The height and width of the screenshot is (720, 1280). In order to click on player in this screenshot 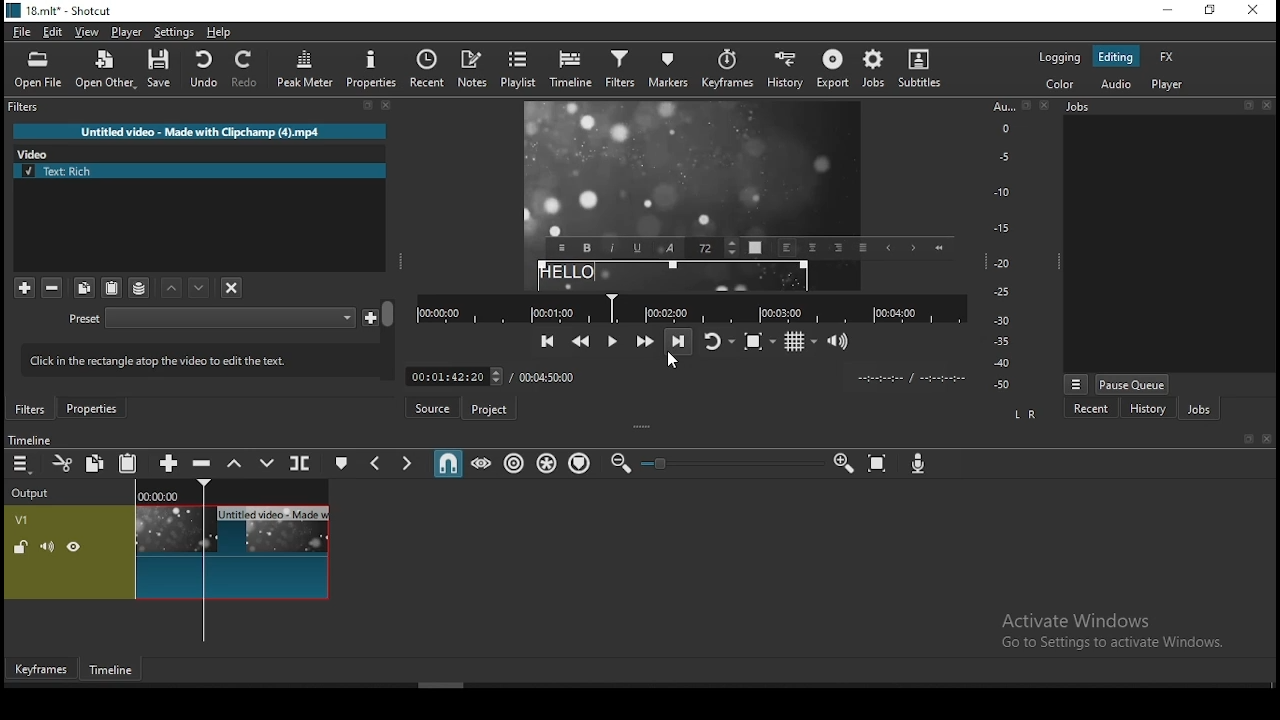, I will do `click(127, 32)`.